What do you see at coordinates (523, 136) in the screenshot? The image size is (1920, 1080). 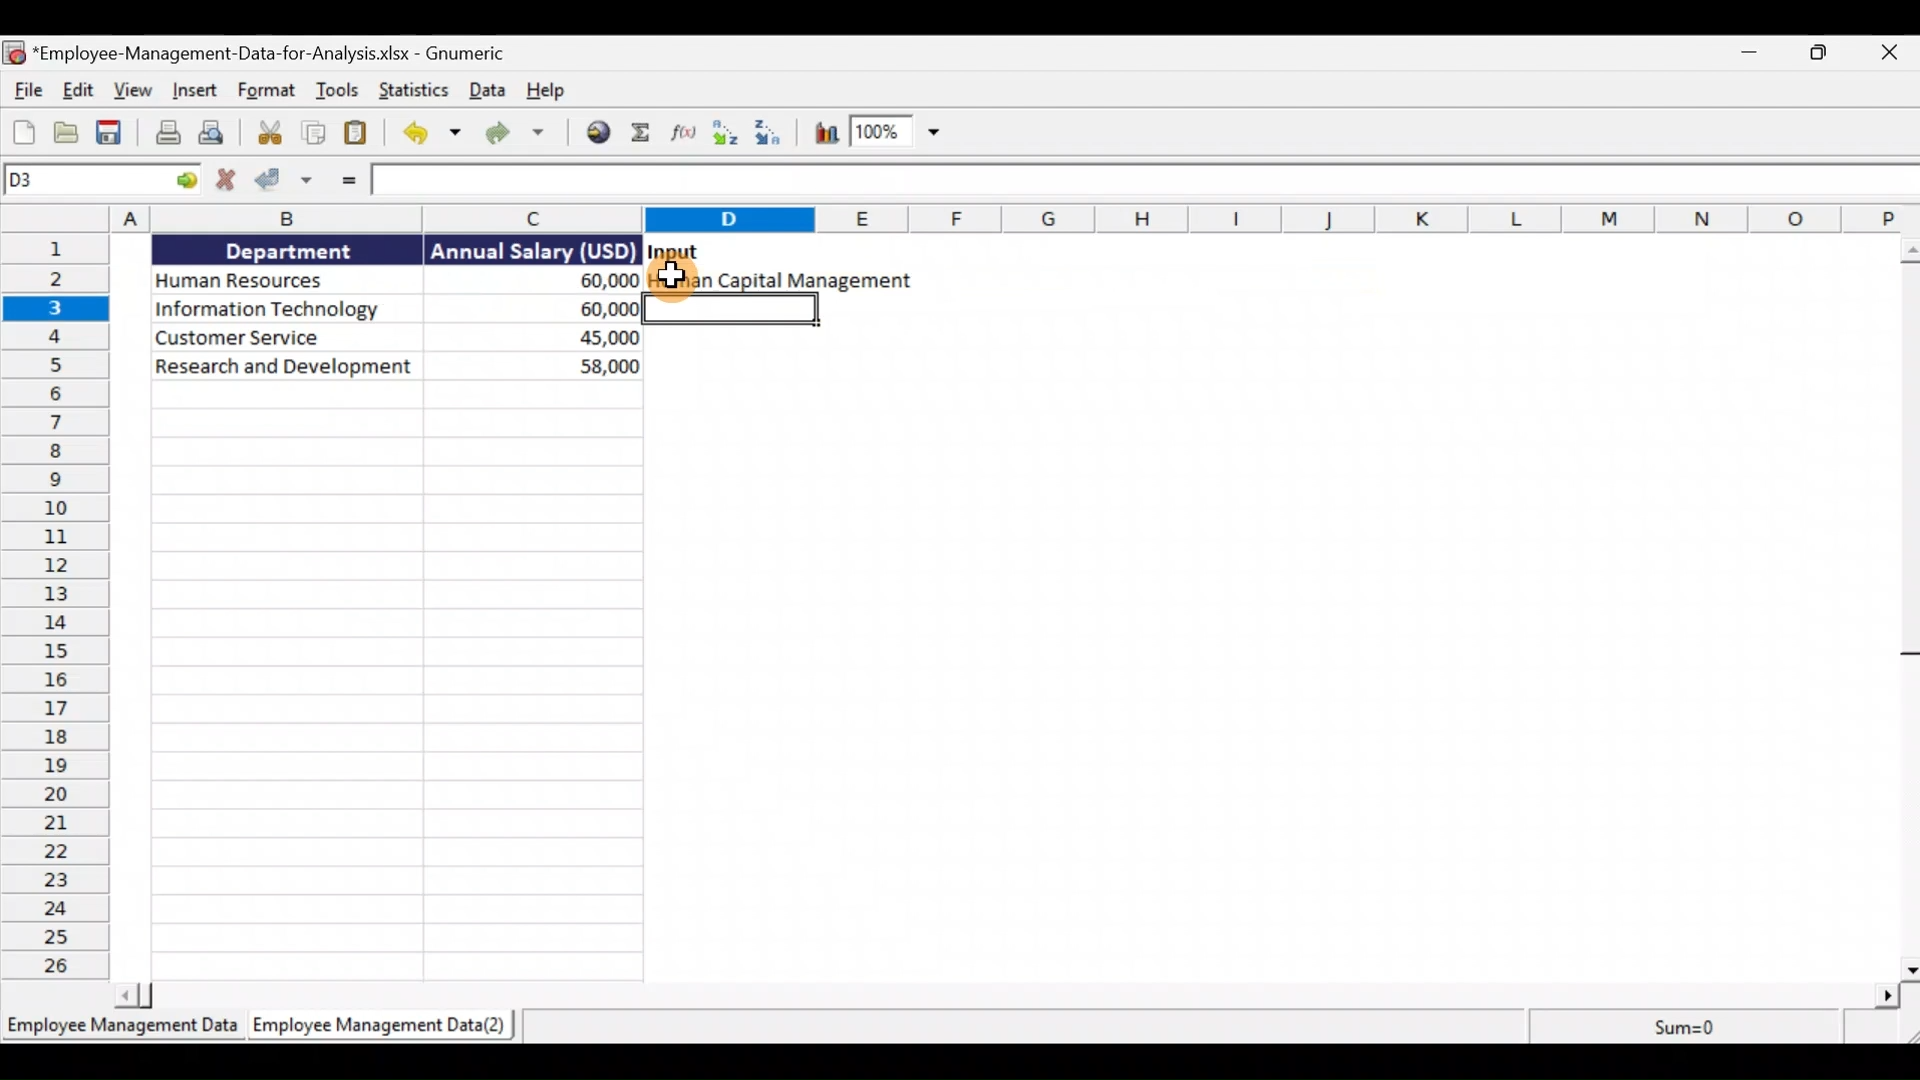 I see `Redo undone action` at bounding box center [523, 136].